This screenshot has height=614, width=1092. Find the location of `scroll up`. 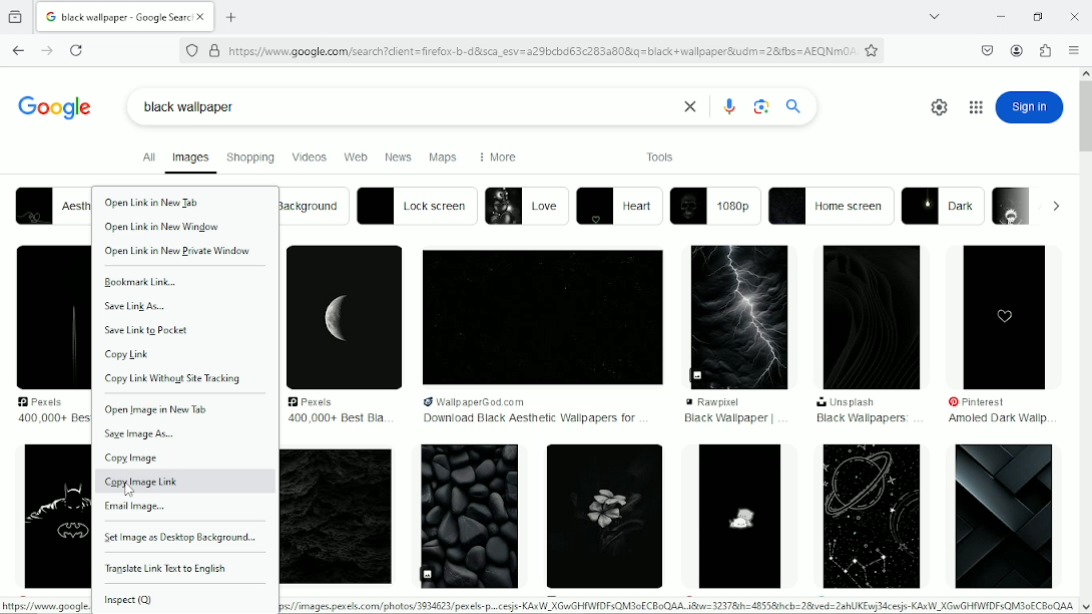

scroll up is located at coordinates (1085, 71).